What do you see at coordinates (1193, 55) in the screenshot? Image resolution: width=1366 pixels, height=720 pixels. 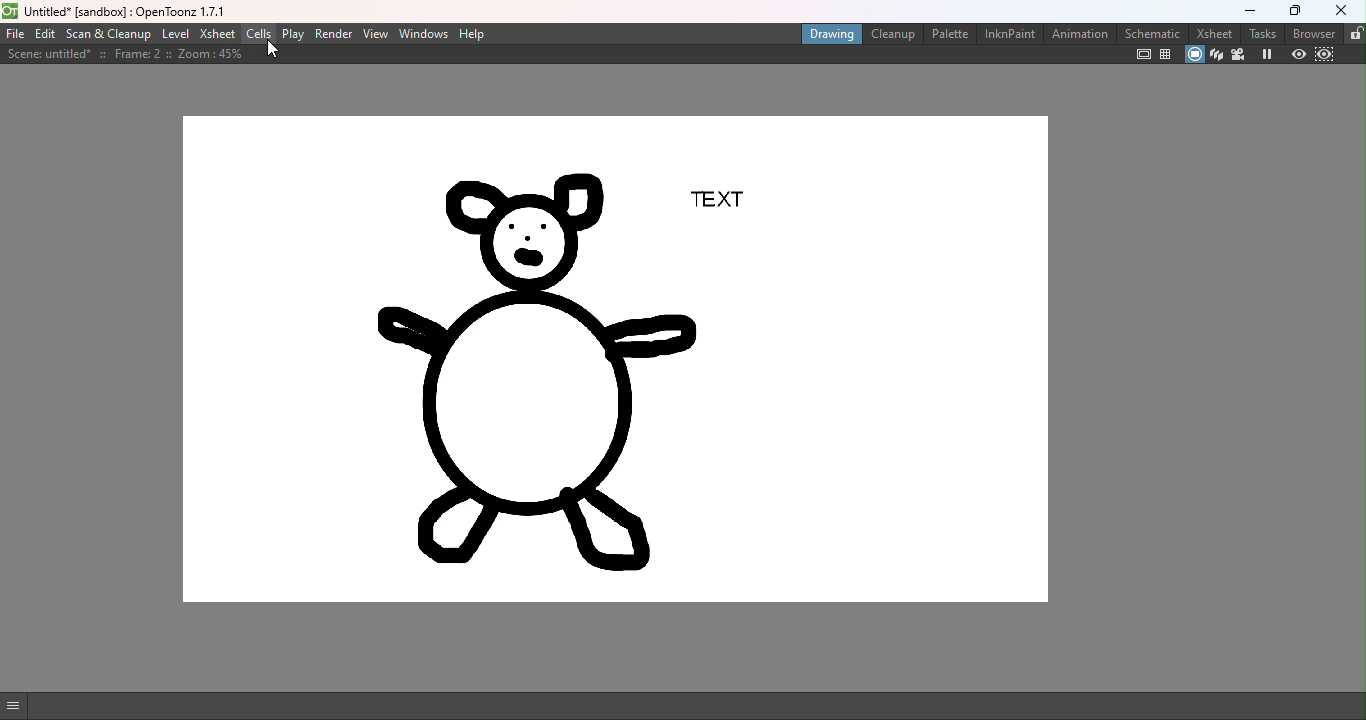 I see `Camera stand view` at bounding box center [1193, 55].